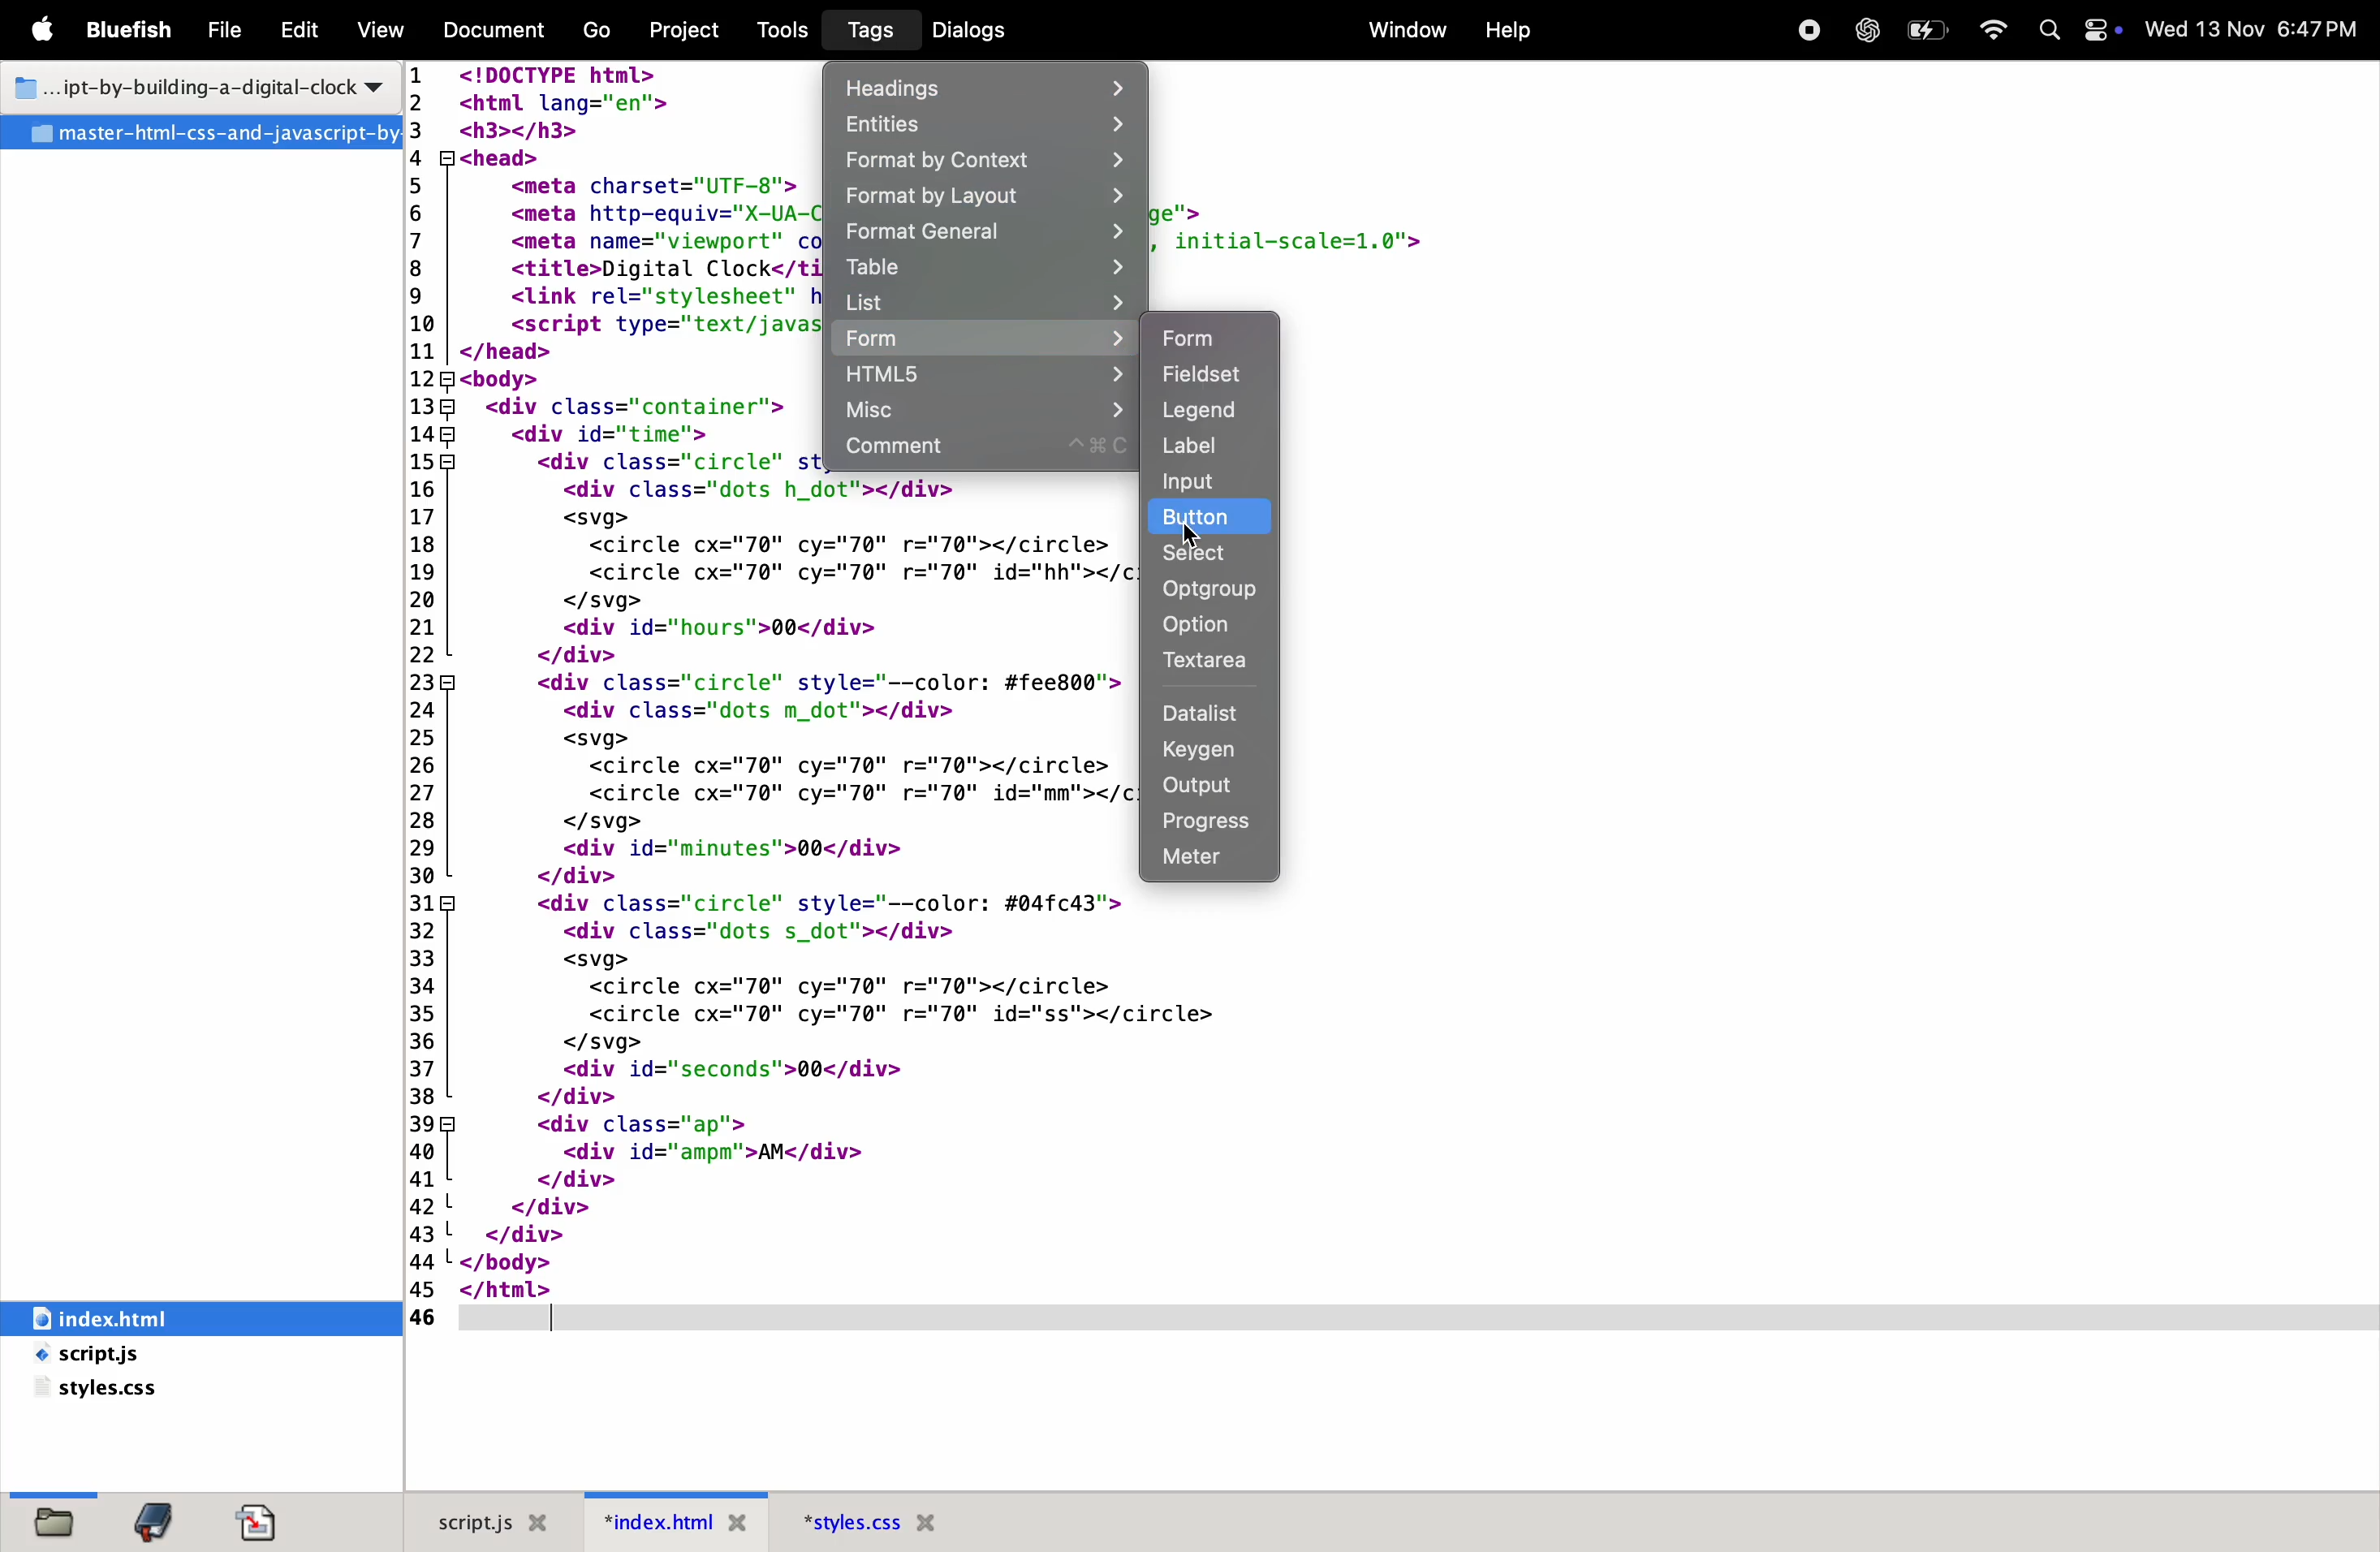 This screenshot has width=2380, height=1552. What do you see at coordinates (1803, 30) in the screenshot?
I see `record` at bounding box center [1803, 30].